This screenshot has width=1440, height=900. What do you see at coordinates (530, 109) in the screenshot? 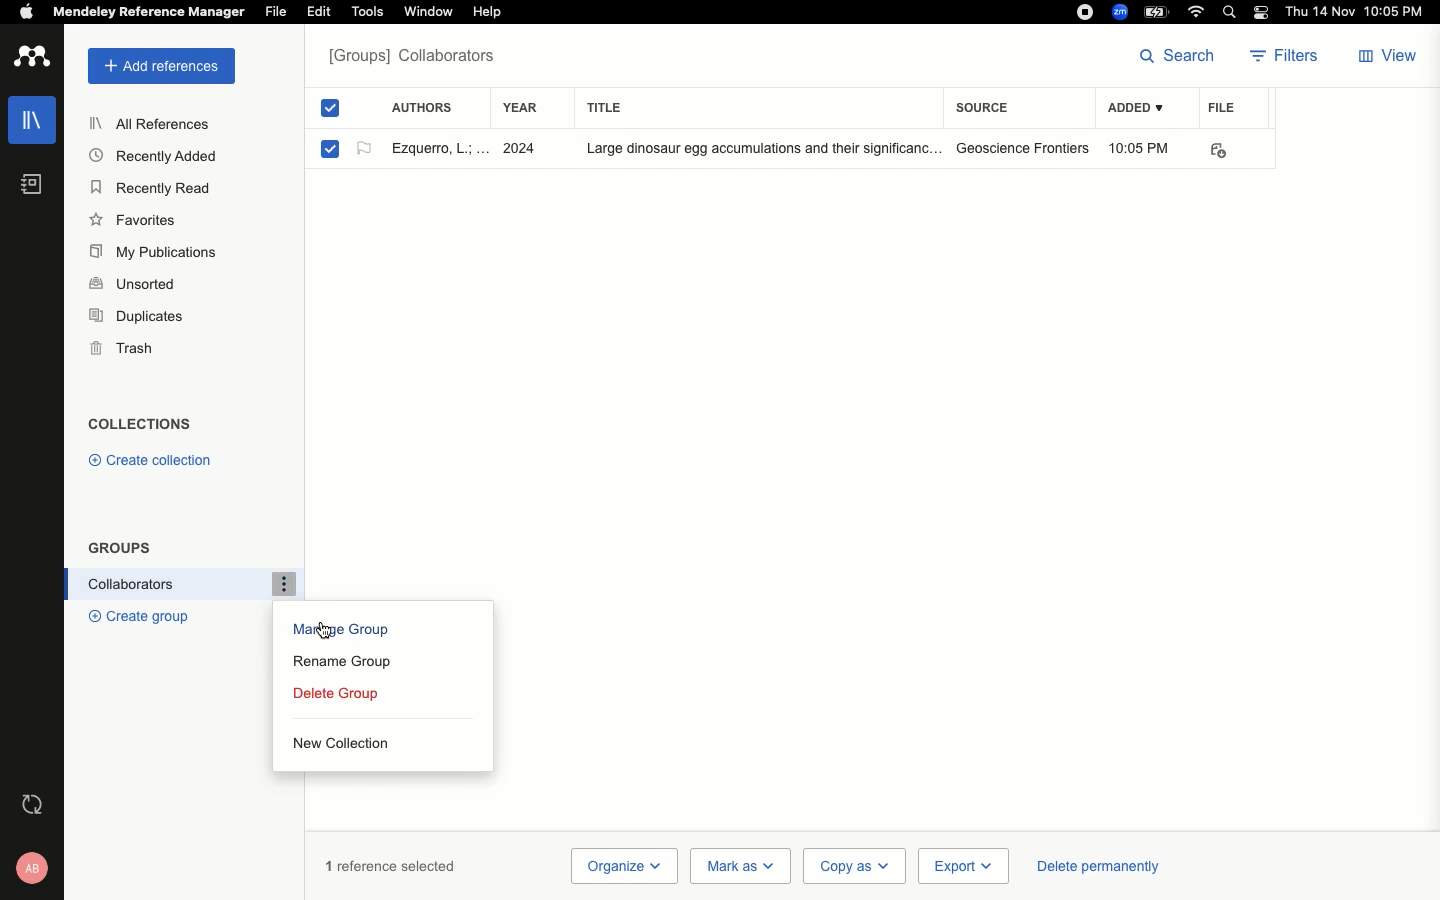
I see `Year` at bounding box center [530, 109].